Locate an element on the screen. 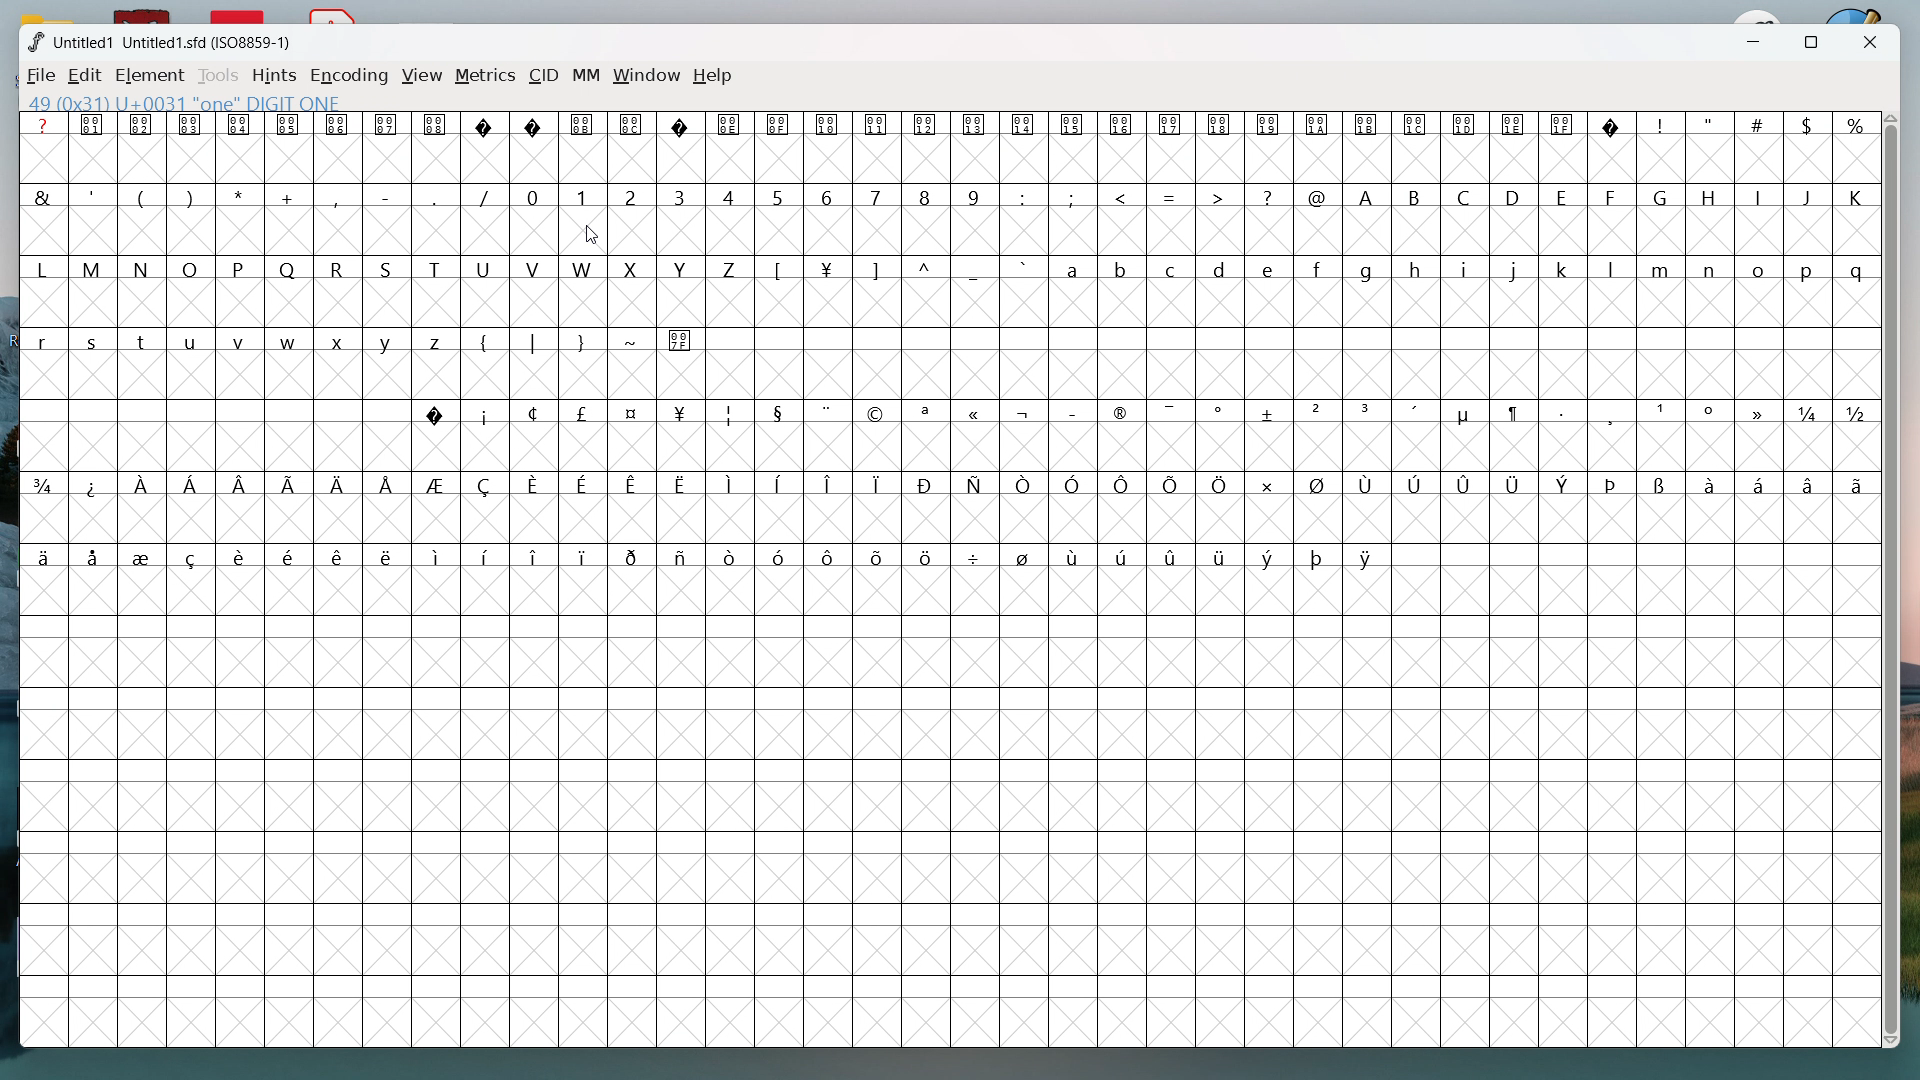  symbol is located at coordinates (976, 482).